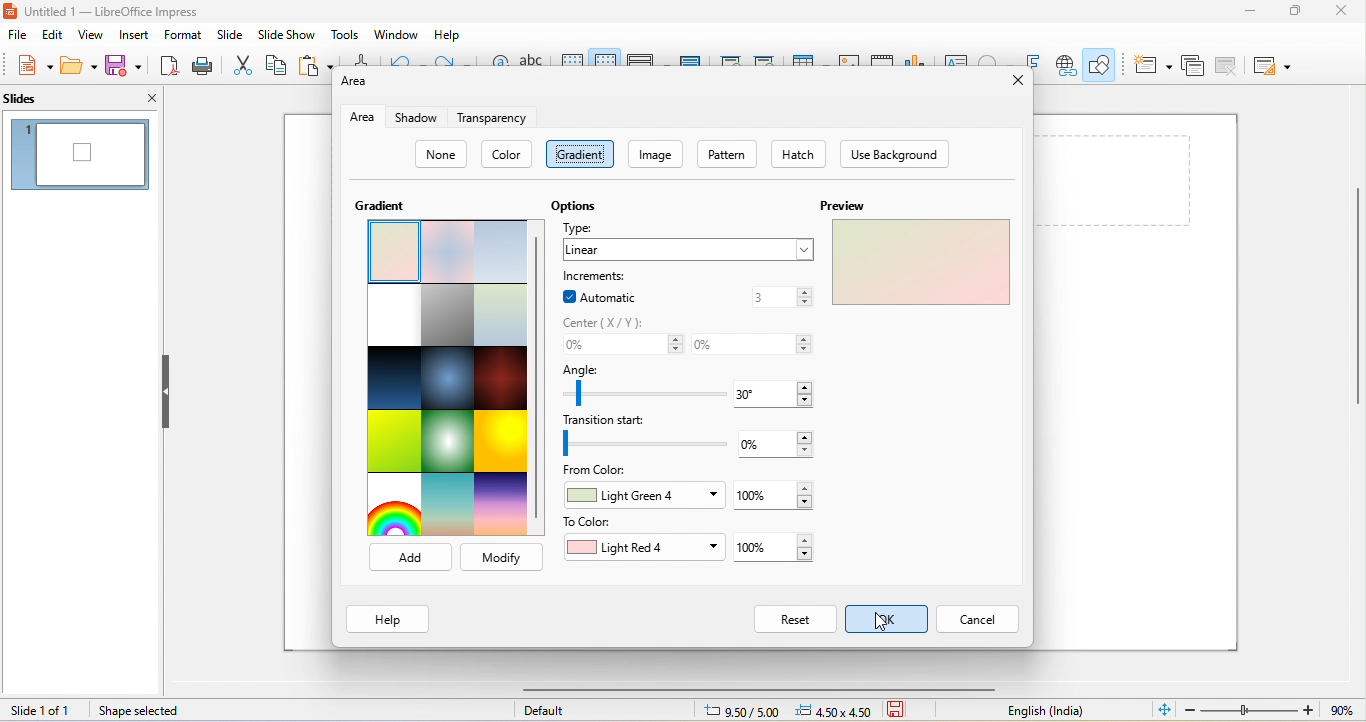 The height and width of the screenshot is (722, 1366). I want to click on help, so click(388, 617).